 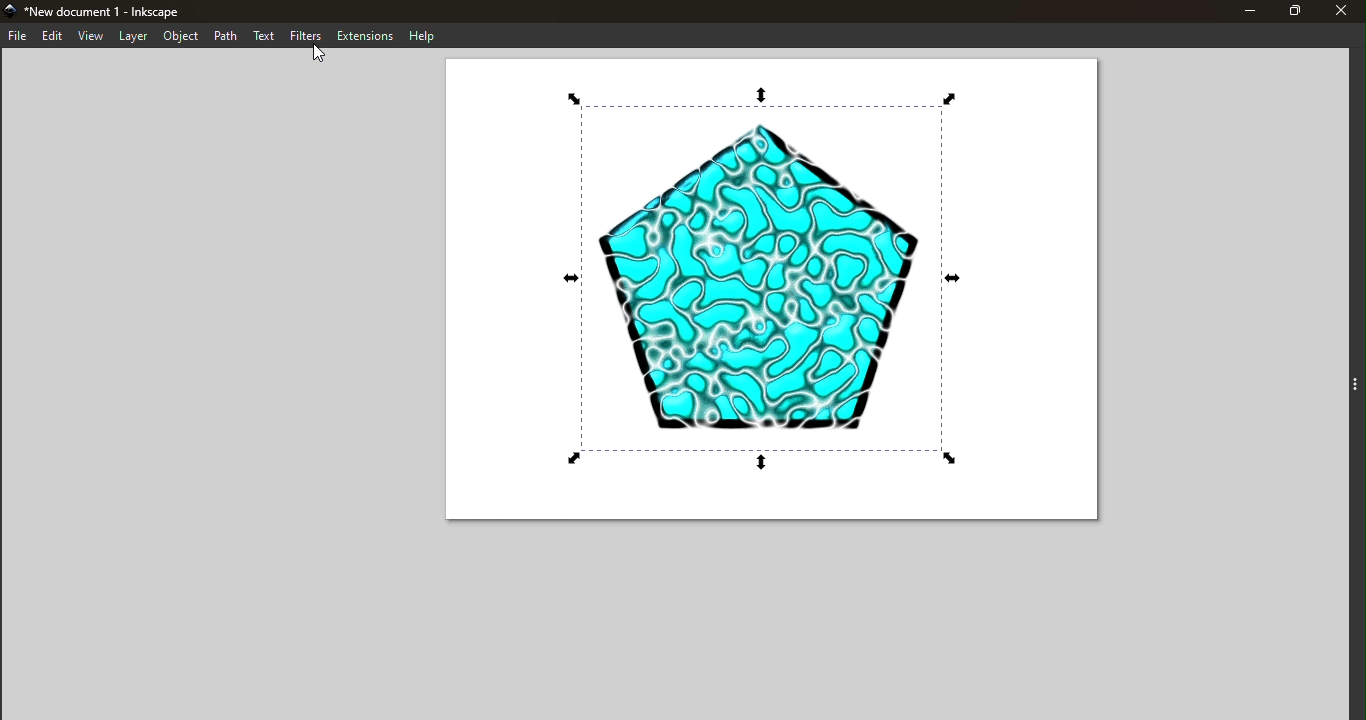 What do you see at coordinates (421, 34) in the screenshot?
I see `Help` at bounding box center [421, 34].